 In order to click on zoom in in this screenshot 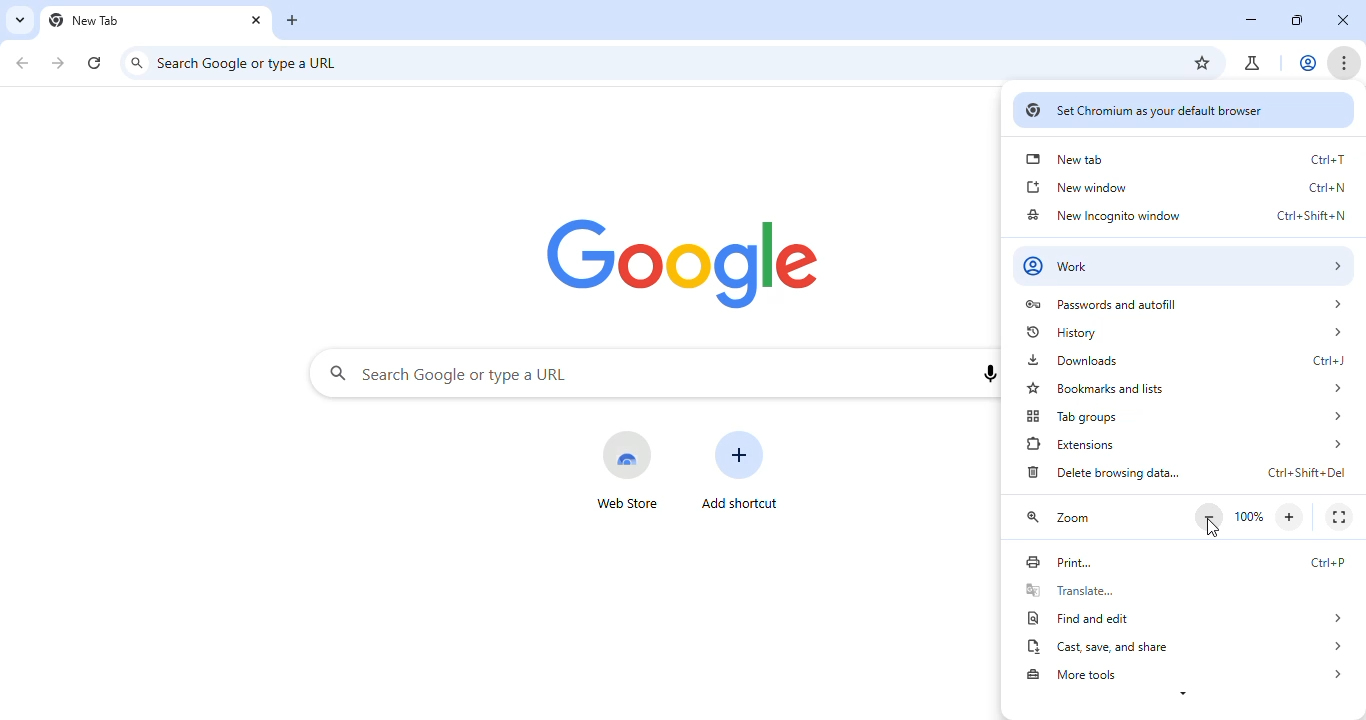, I will do `click(1292, 517)`.